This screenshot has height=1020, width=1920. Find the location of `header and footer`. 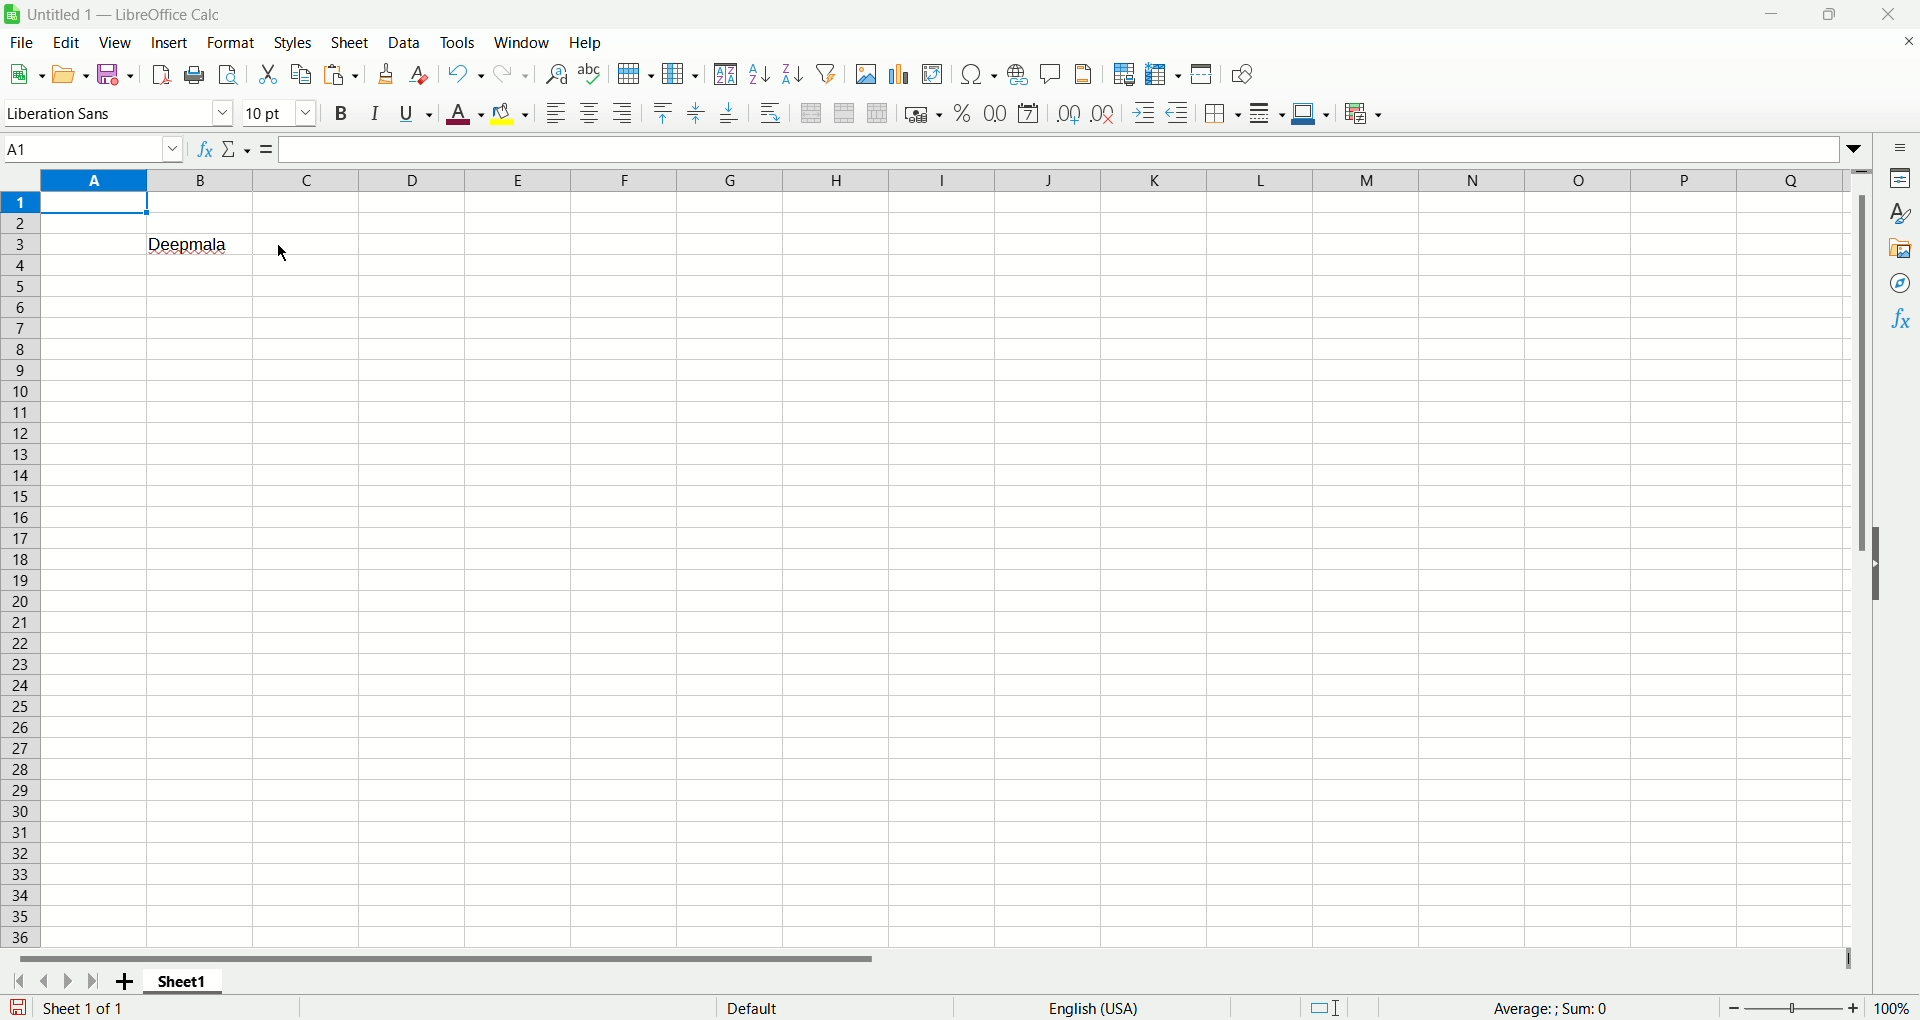

header and footer is located at coordinates (1084, 73).